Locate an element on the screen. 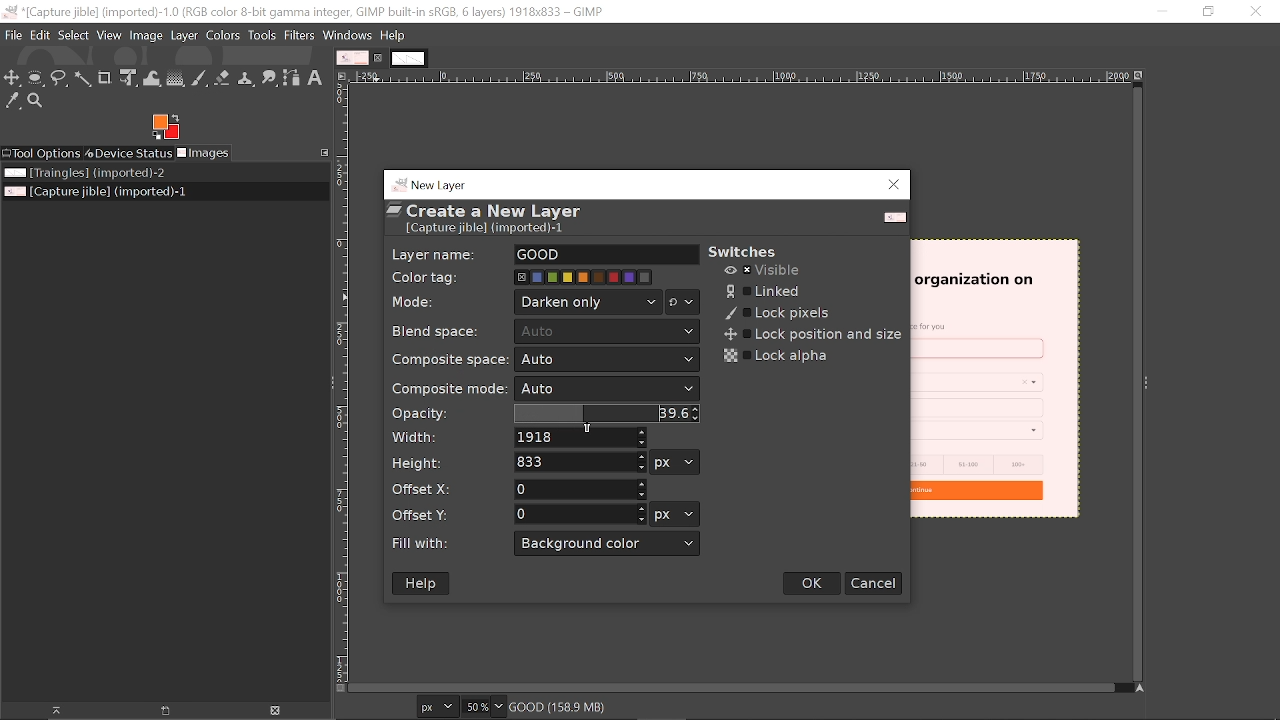 This screenshot has height=720, width=1280. Ok is located at coordinates (813, 584).